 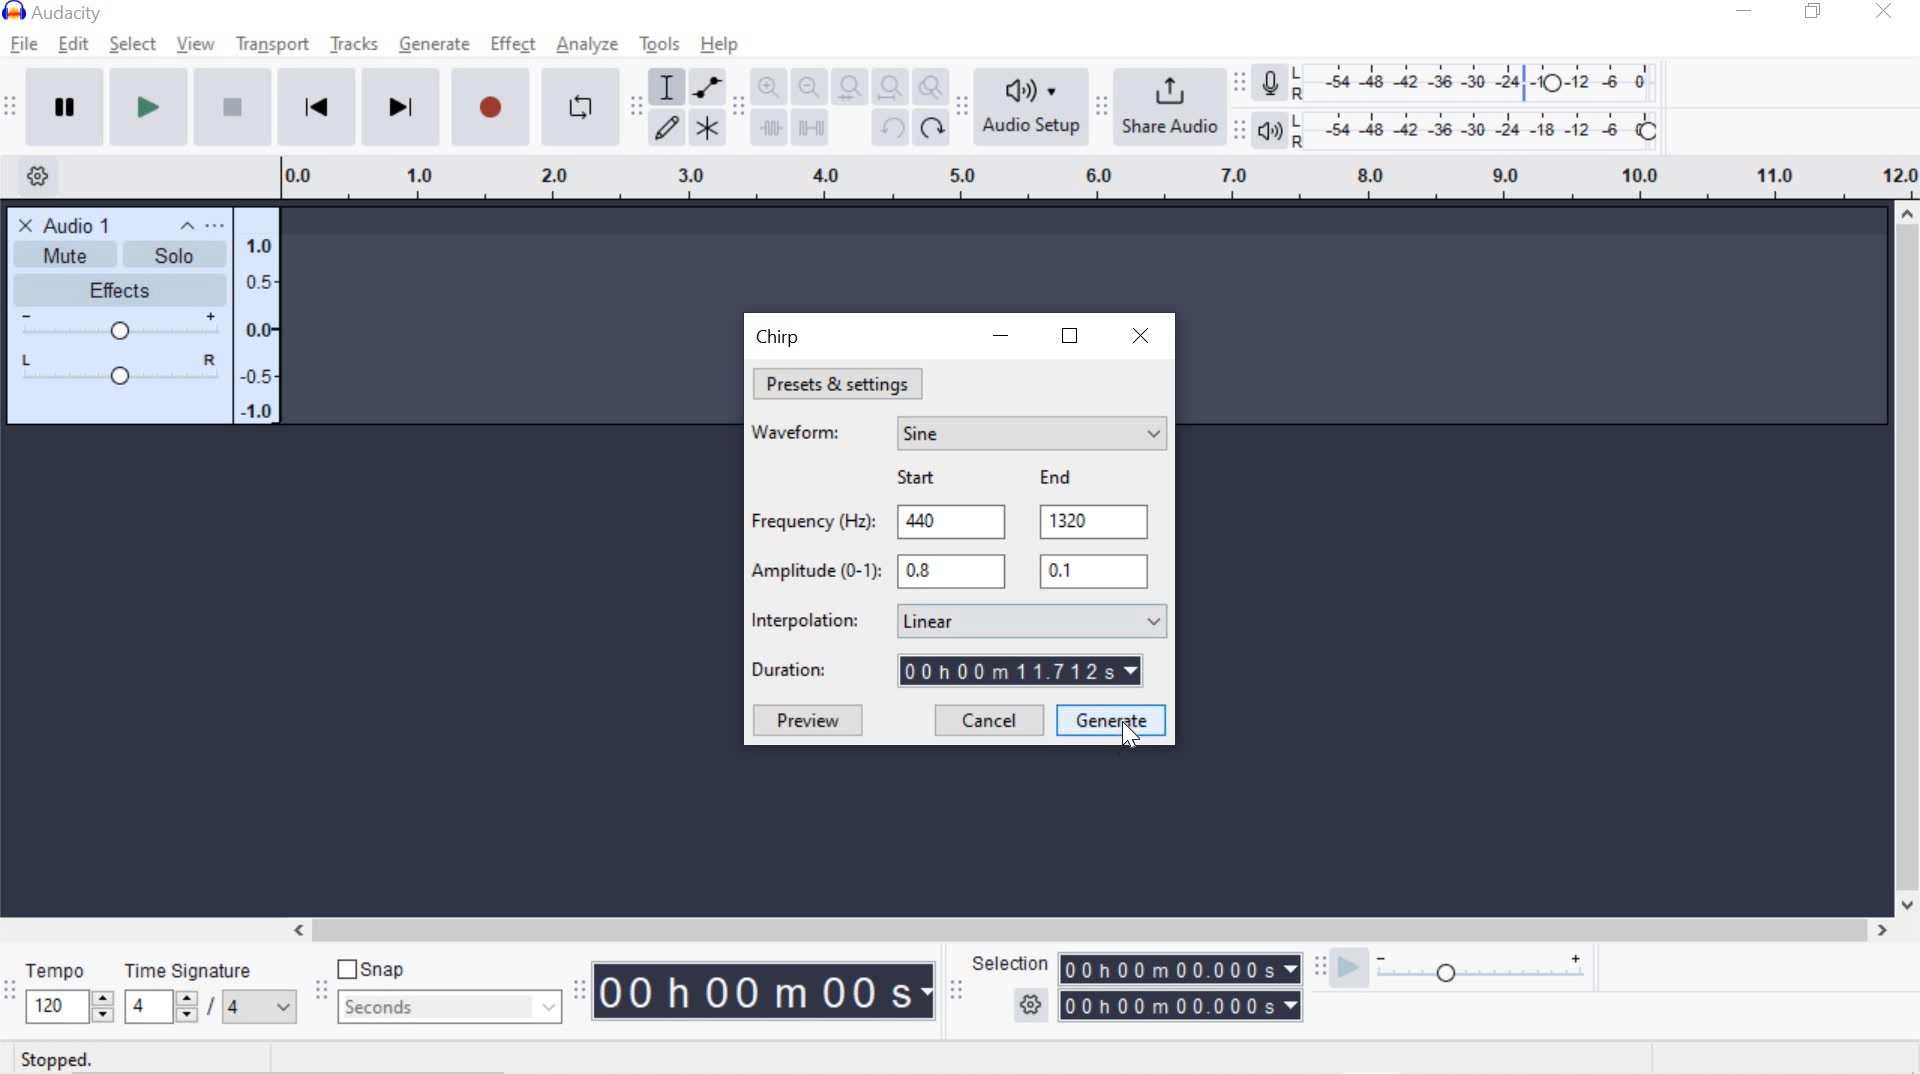 What do you see at coordinates (404, 105) in the screenshot?
I see `Skip to end` at bounding box center [404, 105].